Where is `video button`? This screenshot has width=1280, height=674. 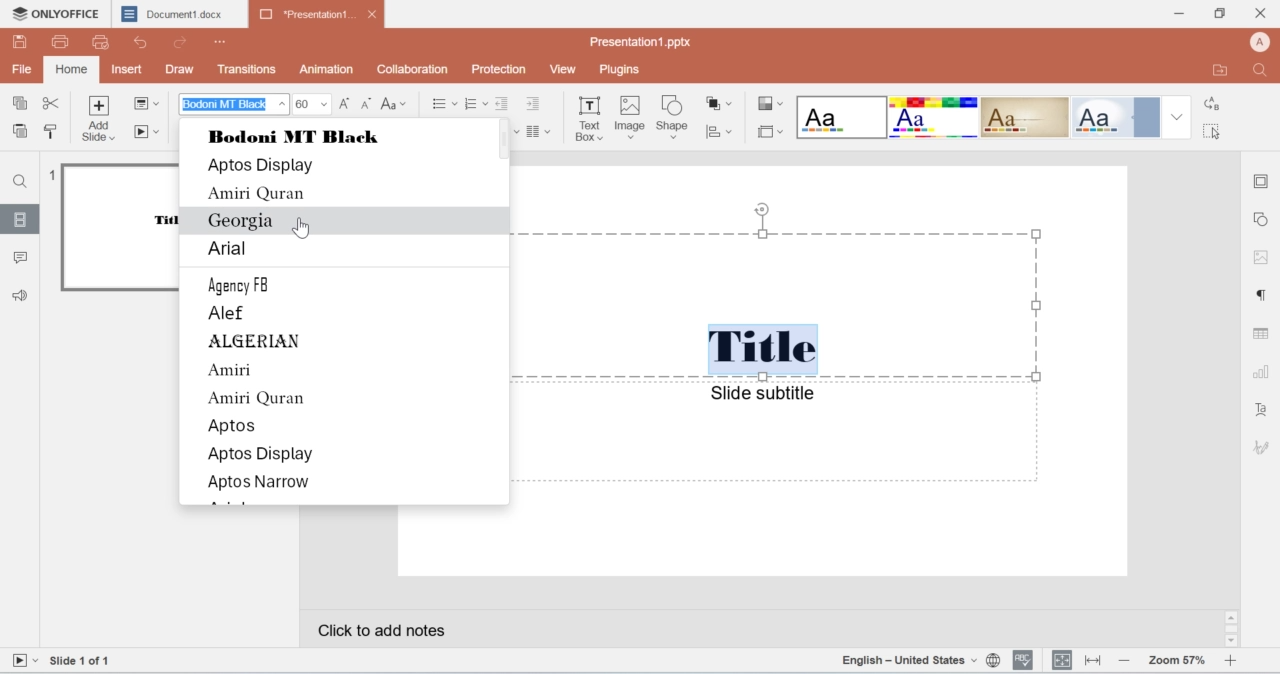 video button is located at coordinates (24, 661).